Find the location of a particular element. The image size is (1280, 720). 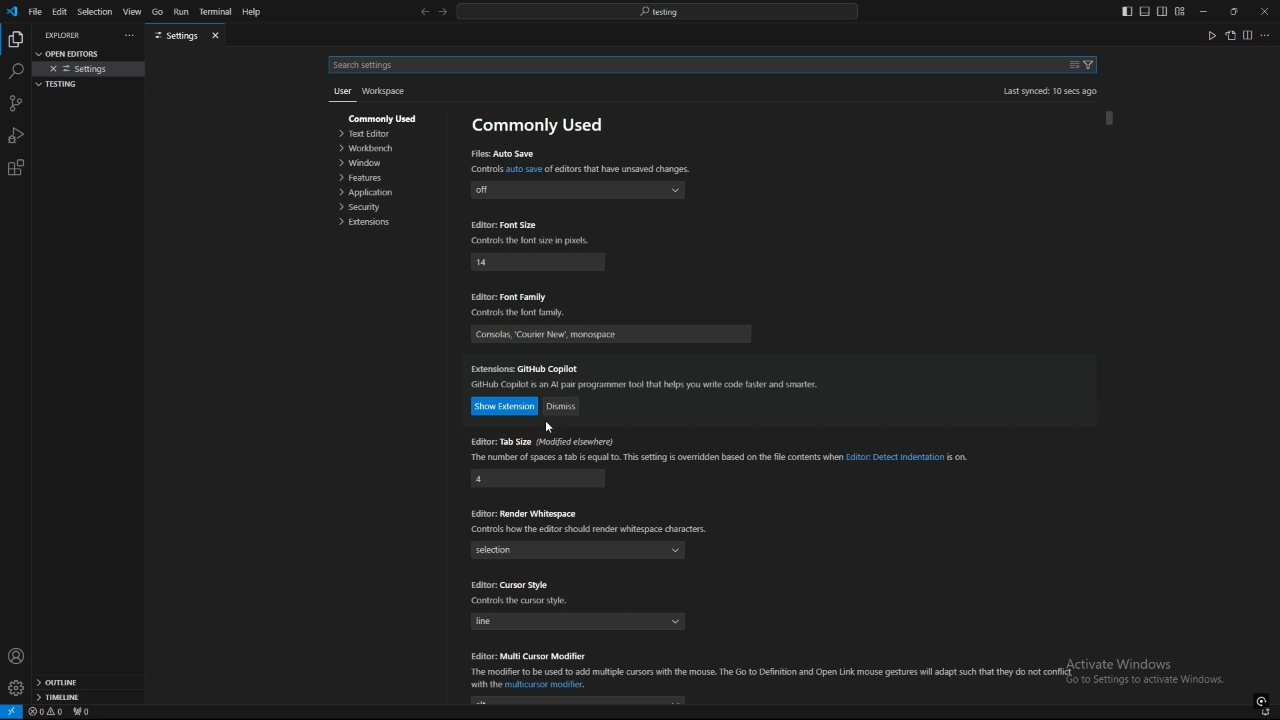

editor font family is located at coordinates (514, 296).